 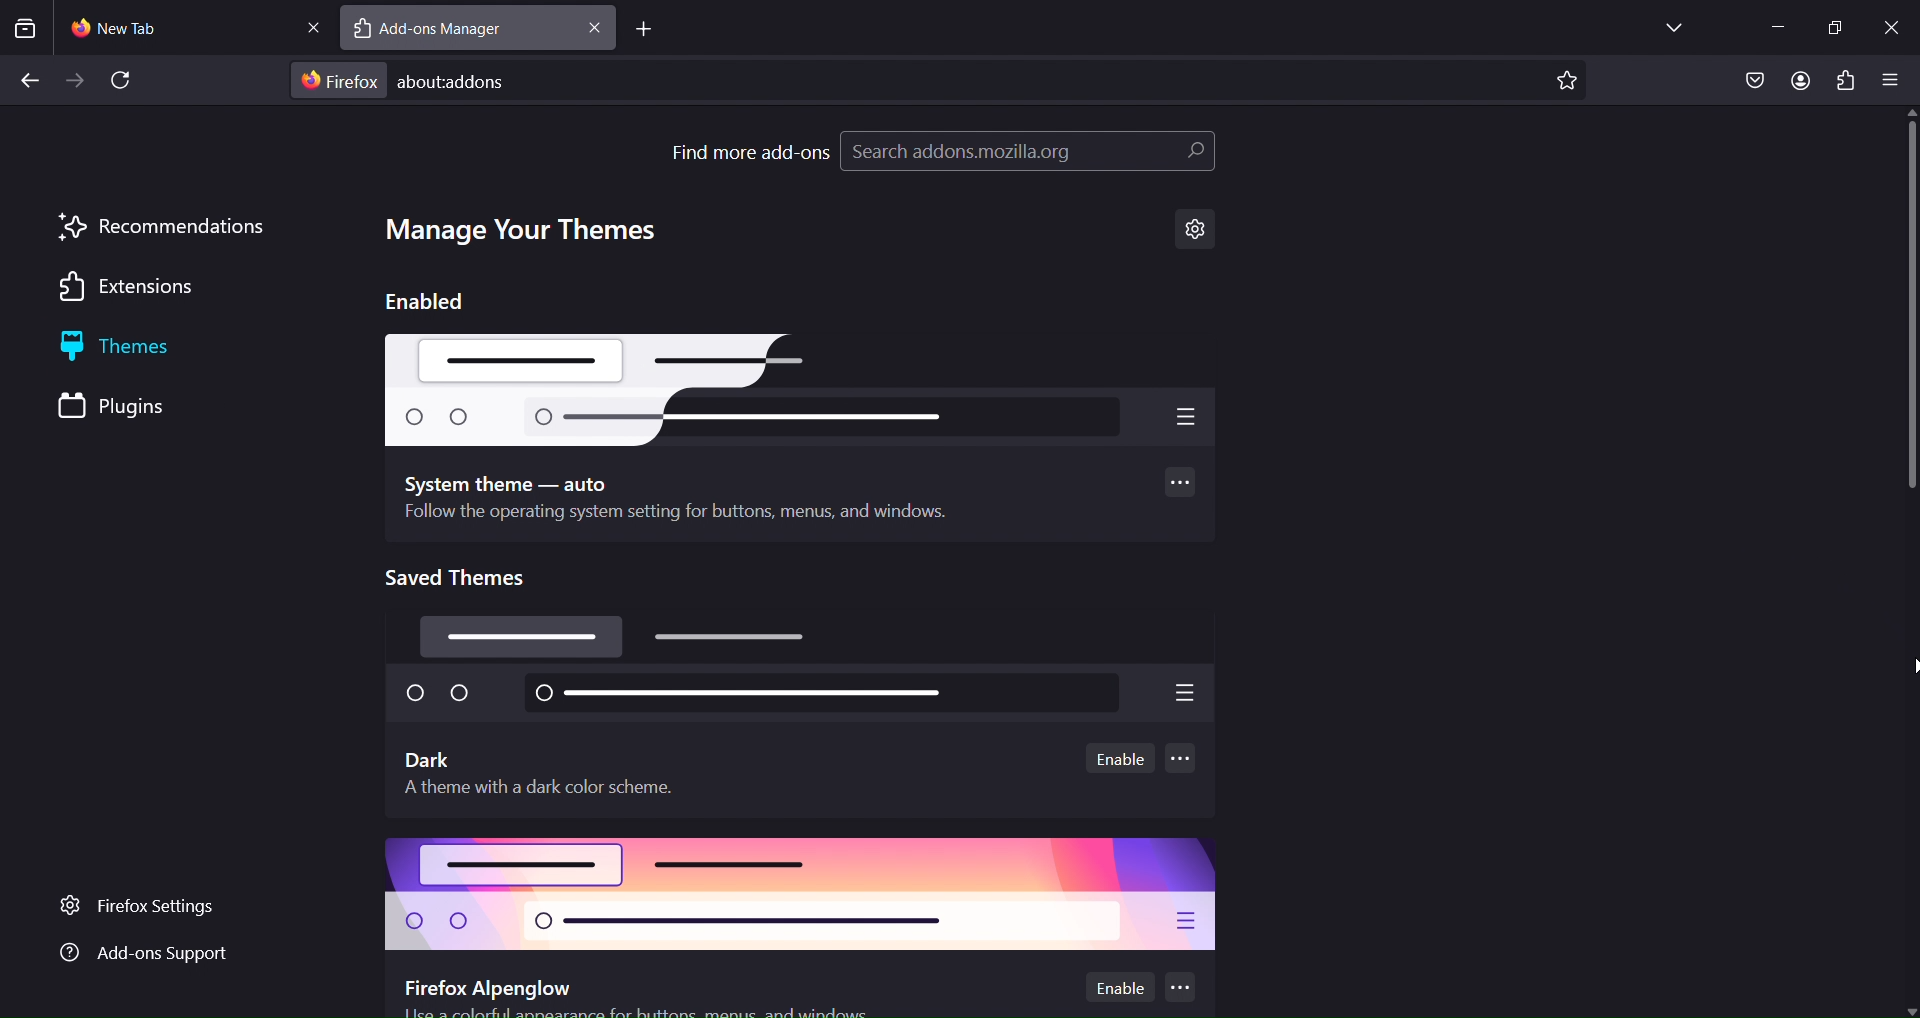 I want to click on reload page, so click(x=127, y=81).